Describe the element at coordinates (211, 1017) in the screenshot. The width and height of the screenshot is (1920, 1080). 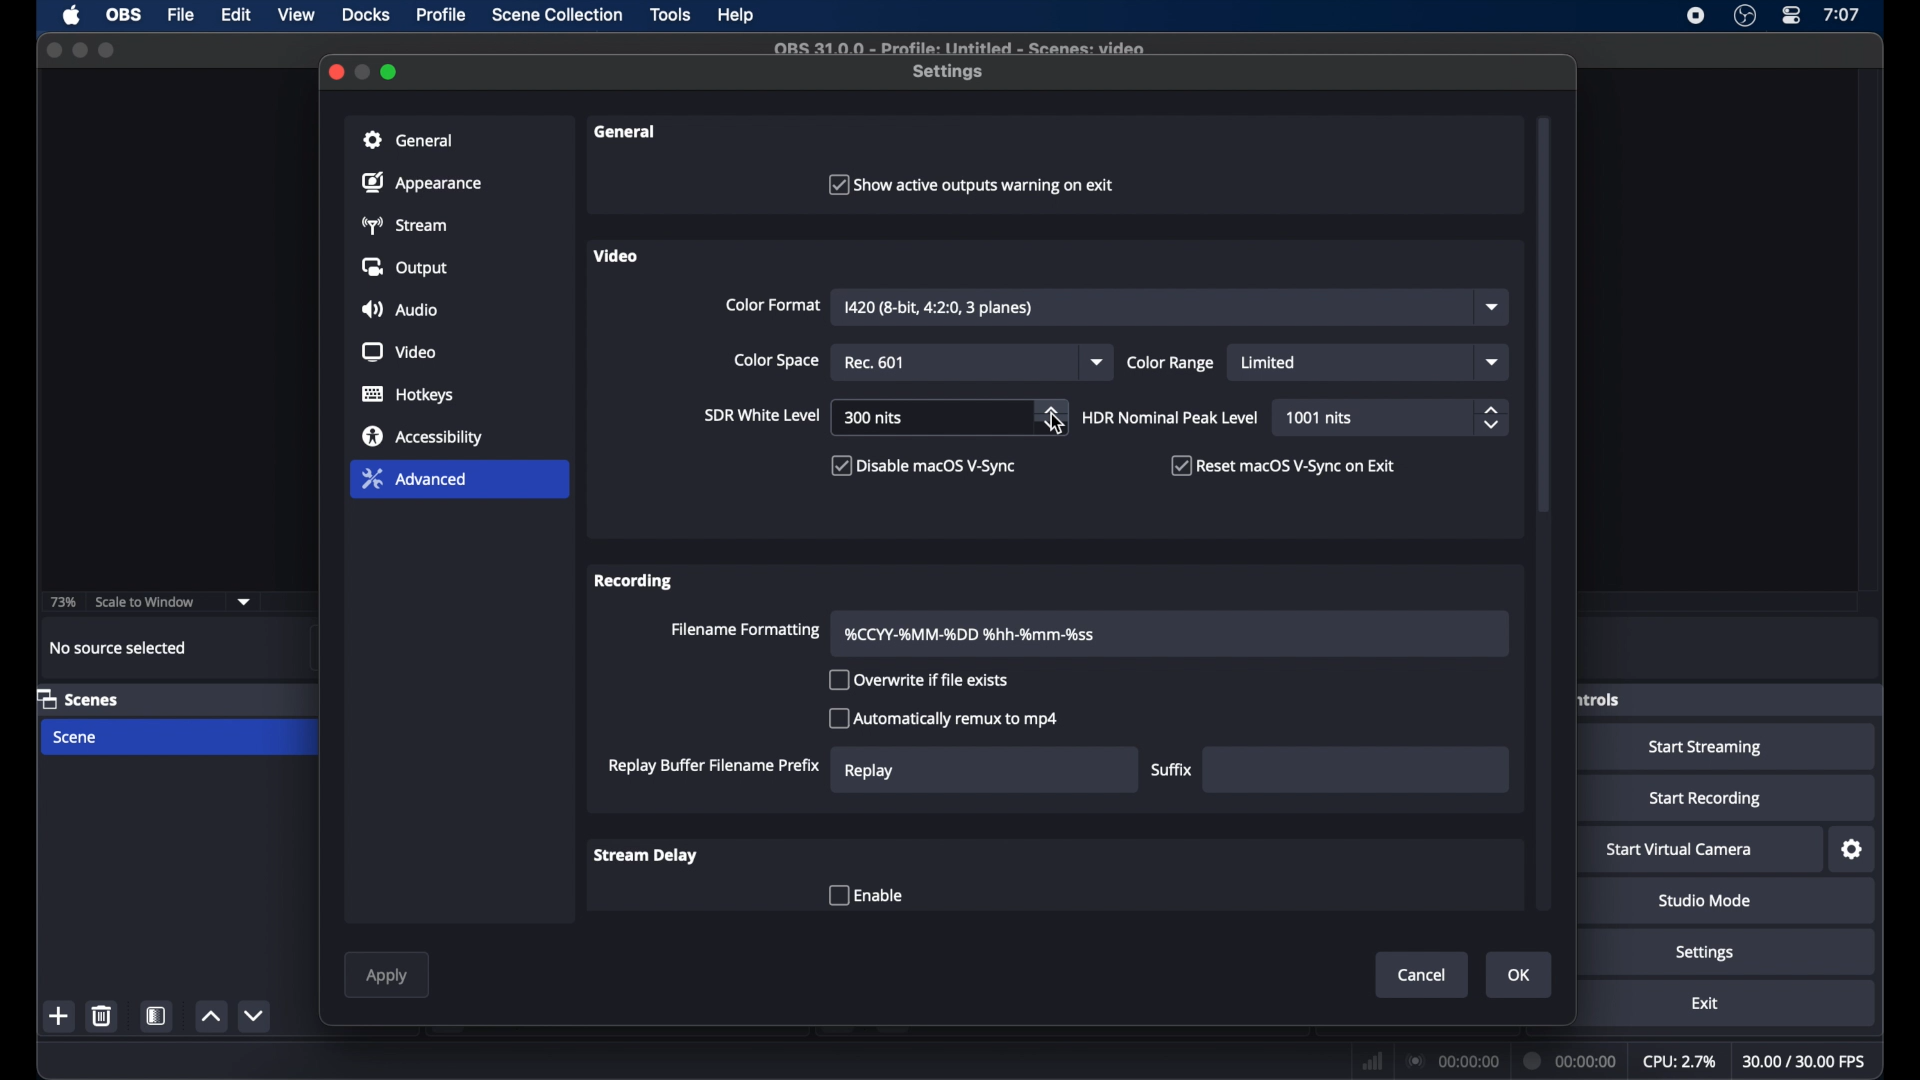
I see `increment` at that location.